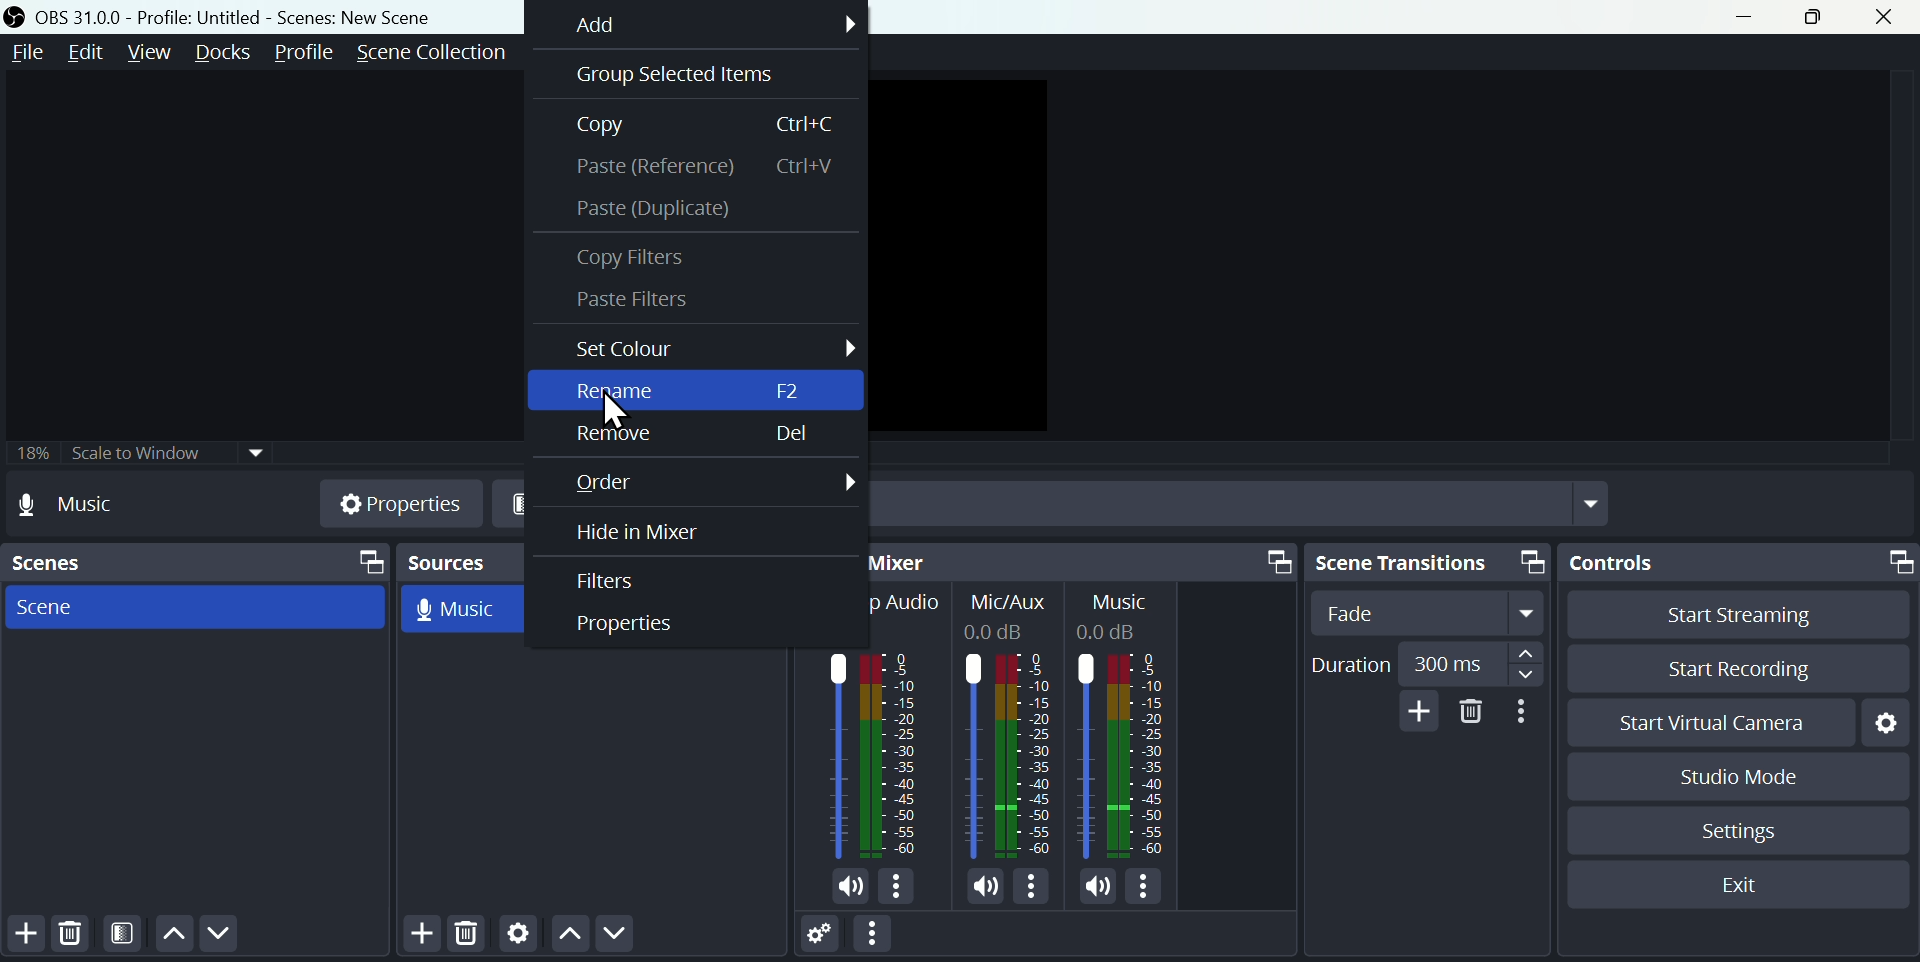 The height and width of the screenshot is (962, 1920). I want to click on , so click(1118, 753).